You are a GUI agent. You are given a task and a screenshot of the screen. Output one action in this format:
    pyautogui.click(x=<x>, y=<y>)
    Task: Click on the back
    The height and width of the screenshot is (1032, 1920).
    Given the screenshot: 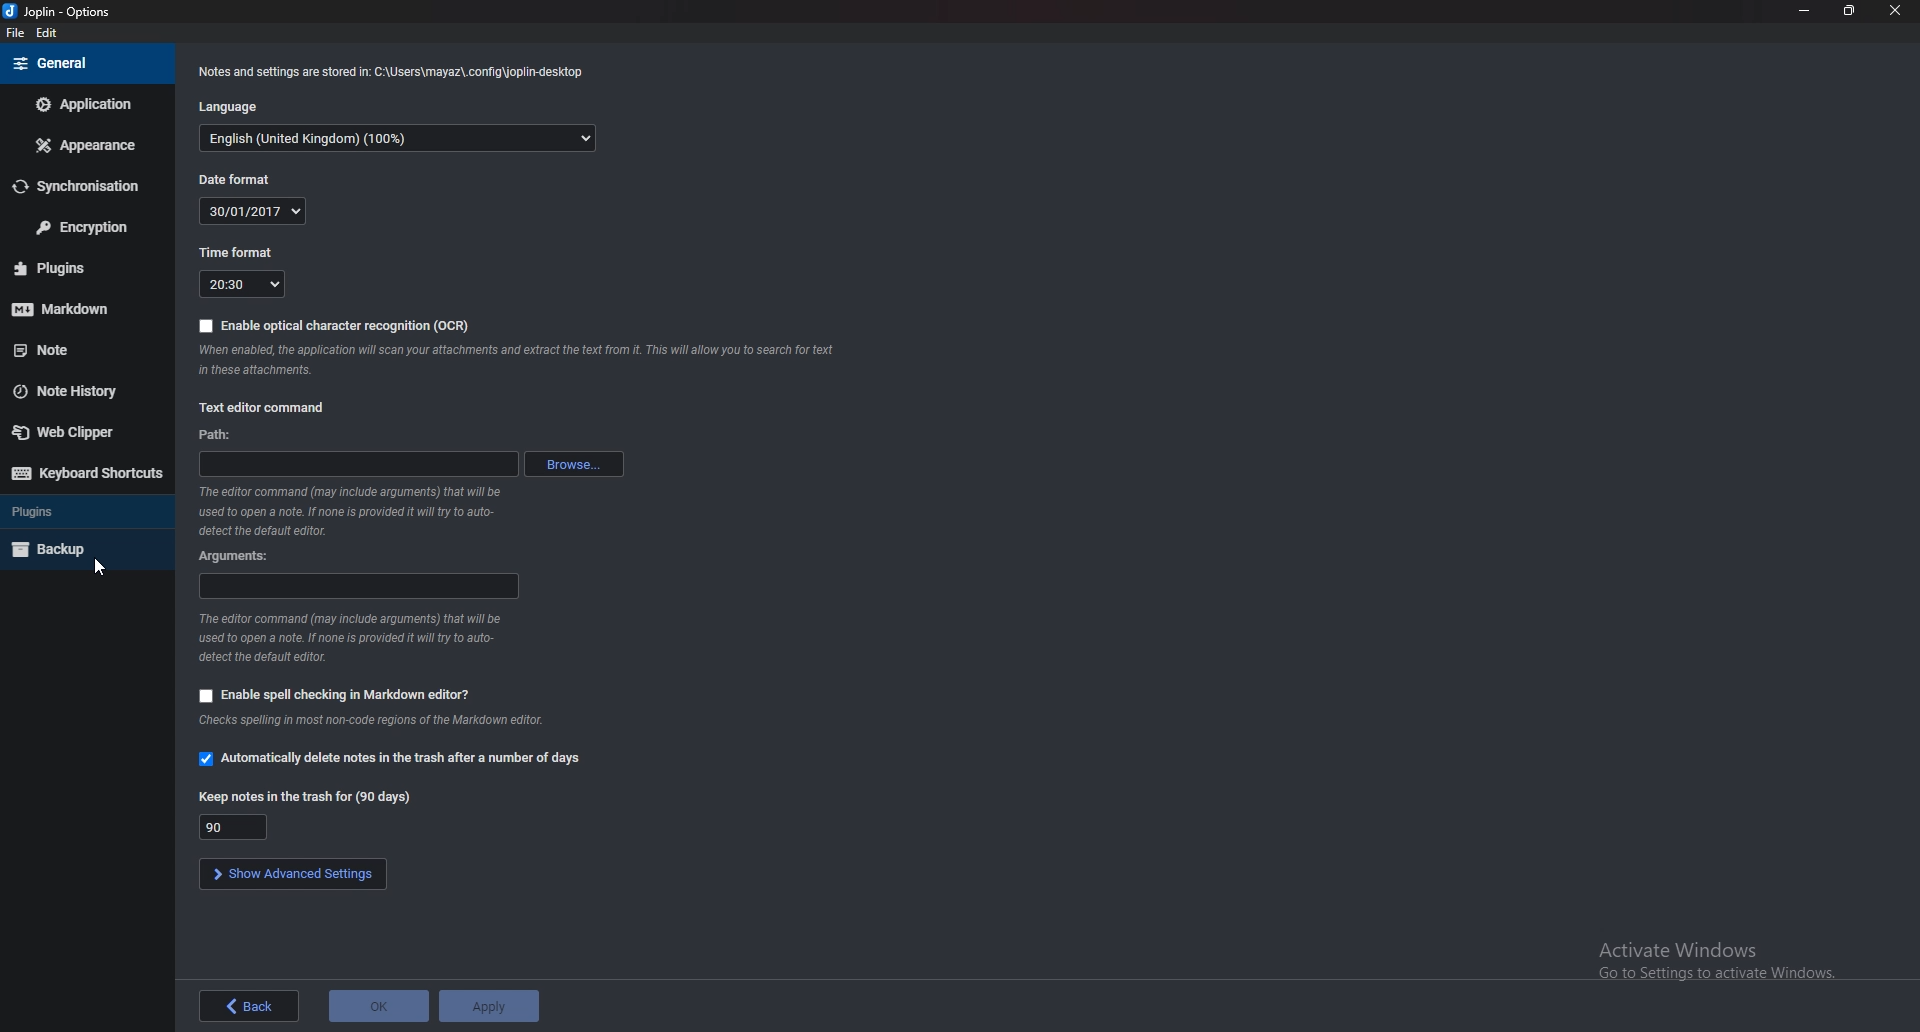 What is the action you would take?
    pyautogui.click(x=249, y=1006)
    